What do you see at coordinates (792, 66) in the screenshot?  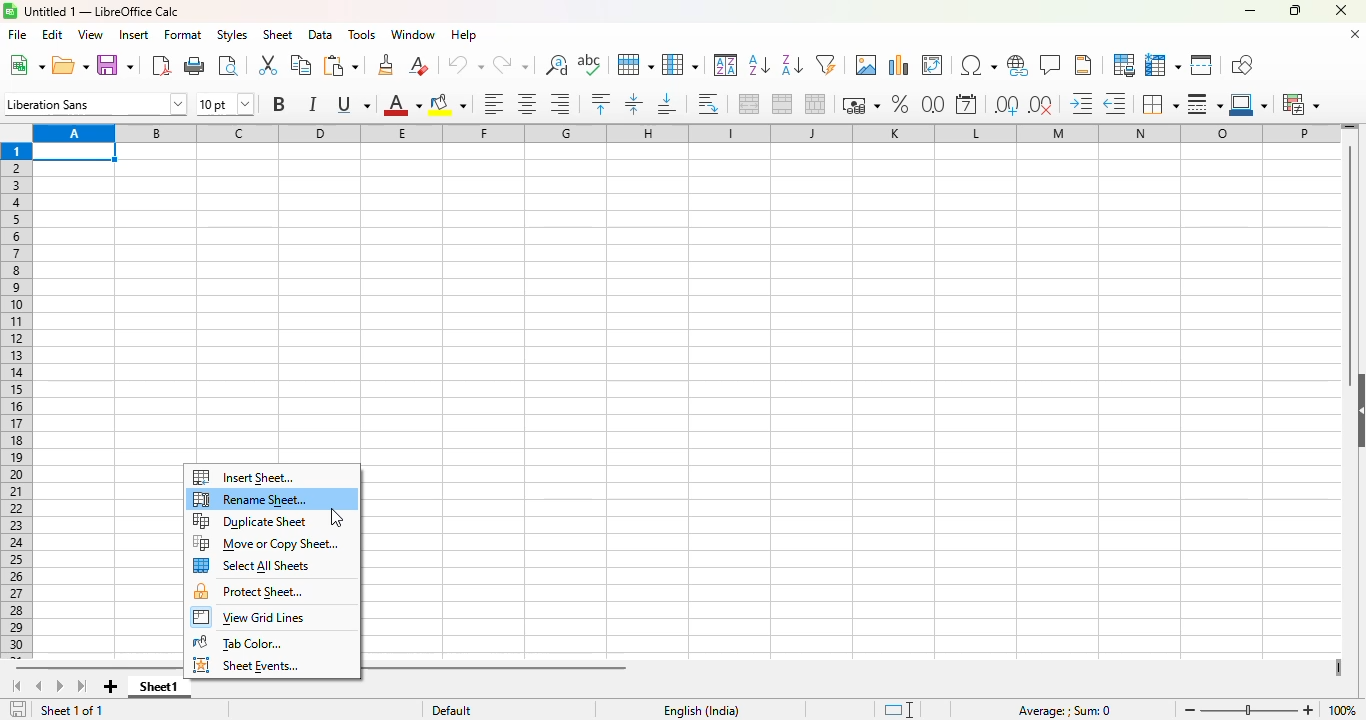 I see `sort descending` at bounding box center [792, 66].